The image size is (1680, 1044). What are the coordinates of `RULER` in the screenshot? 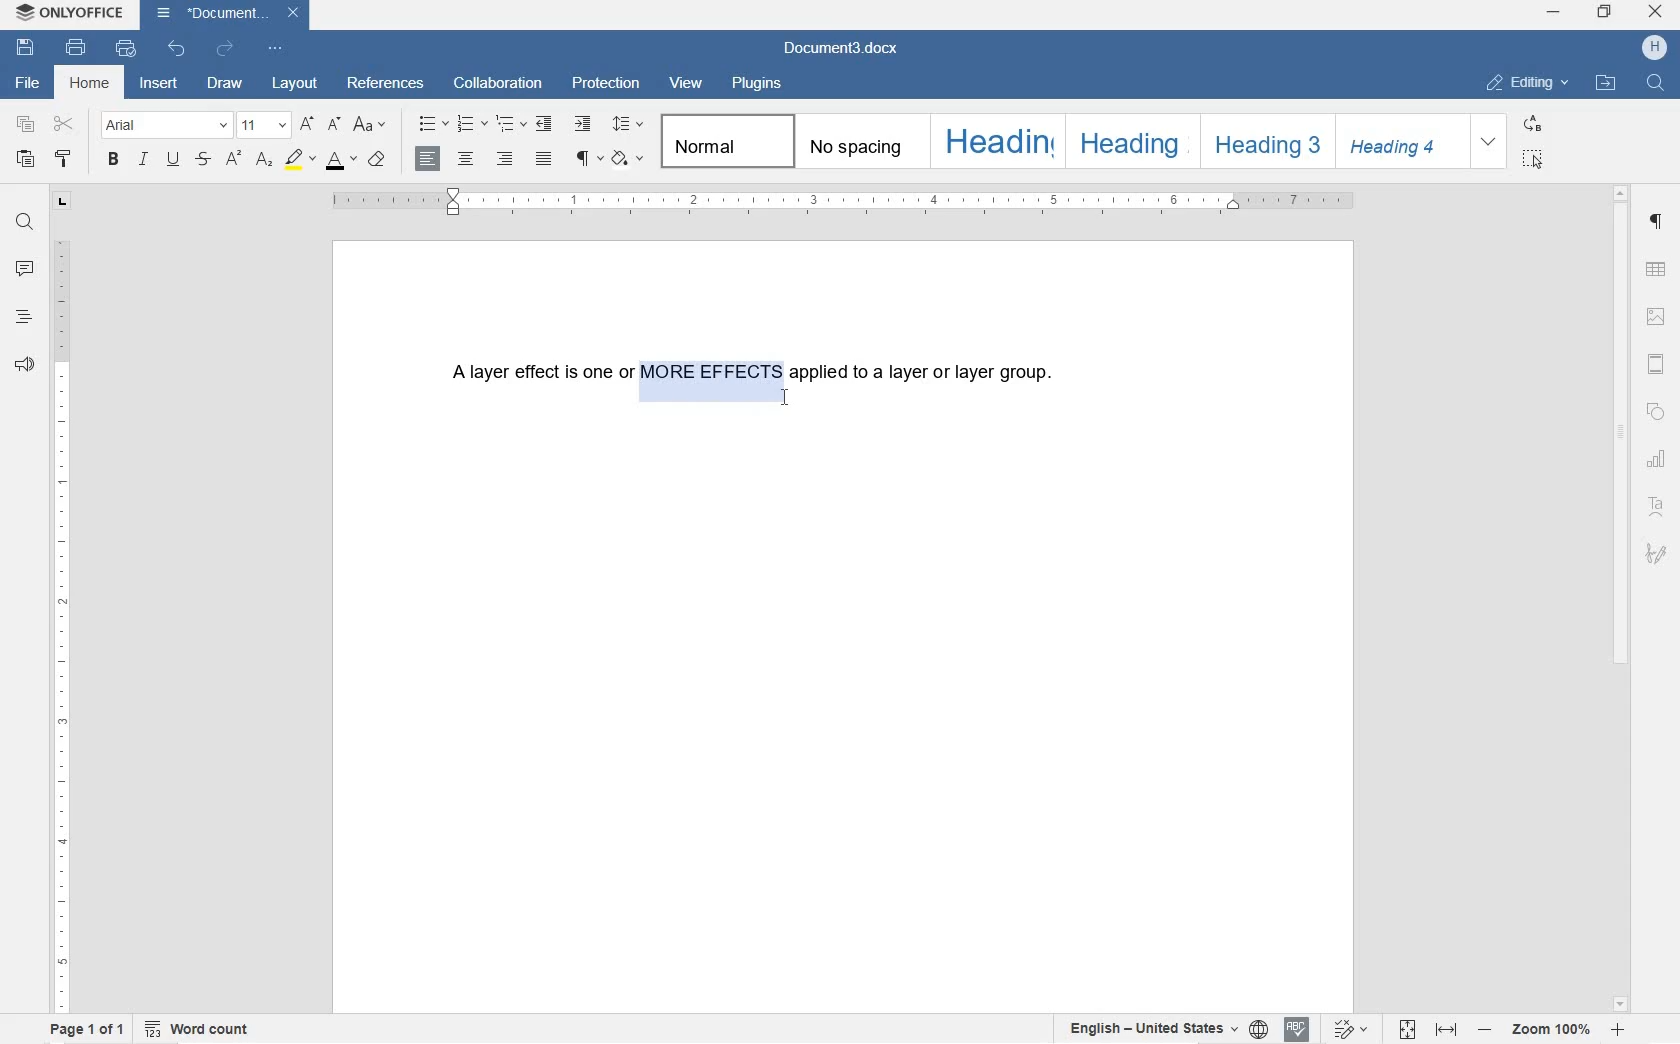 It's located at (844, 203).